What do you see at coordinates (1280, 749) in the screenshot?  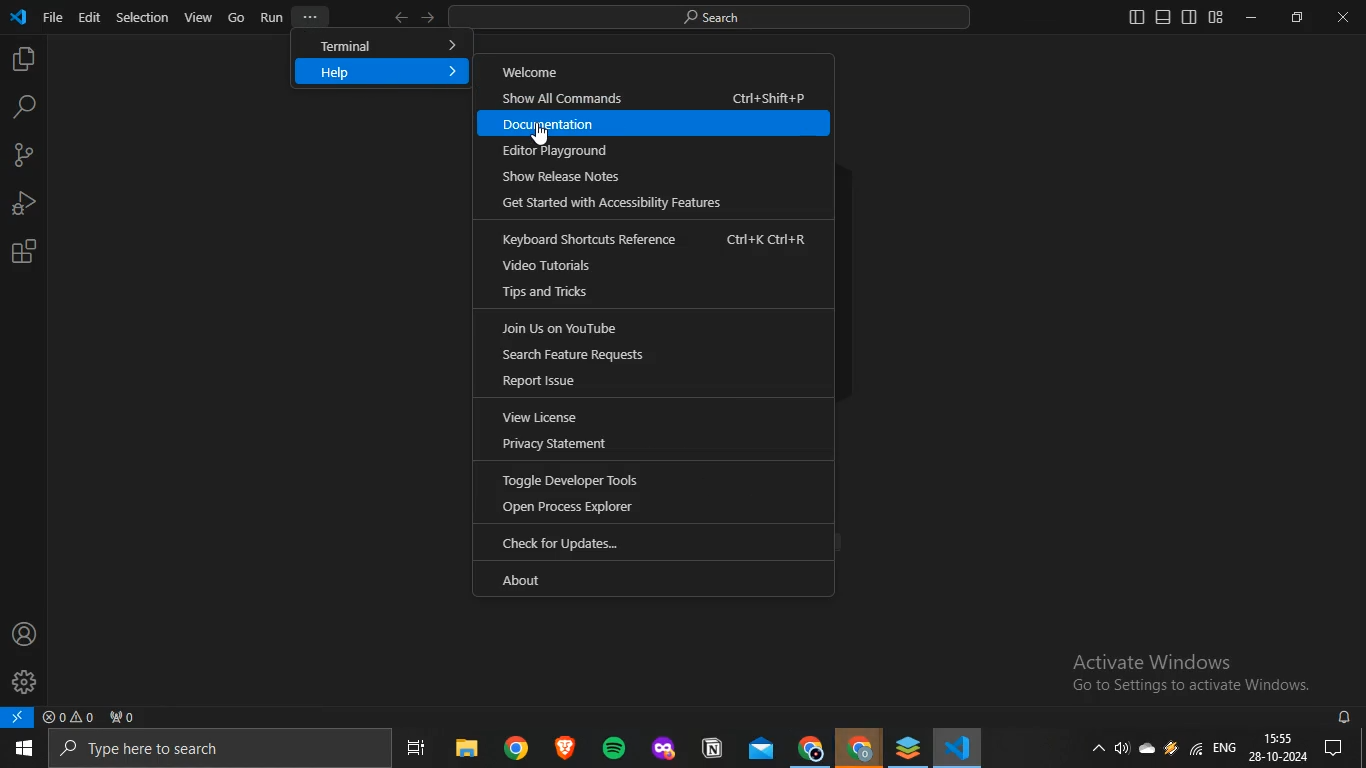 I see `date and time` at bounding box center [1280, 749].